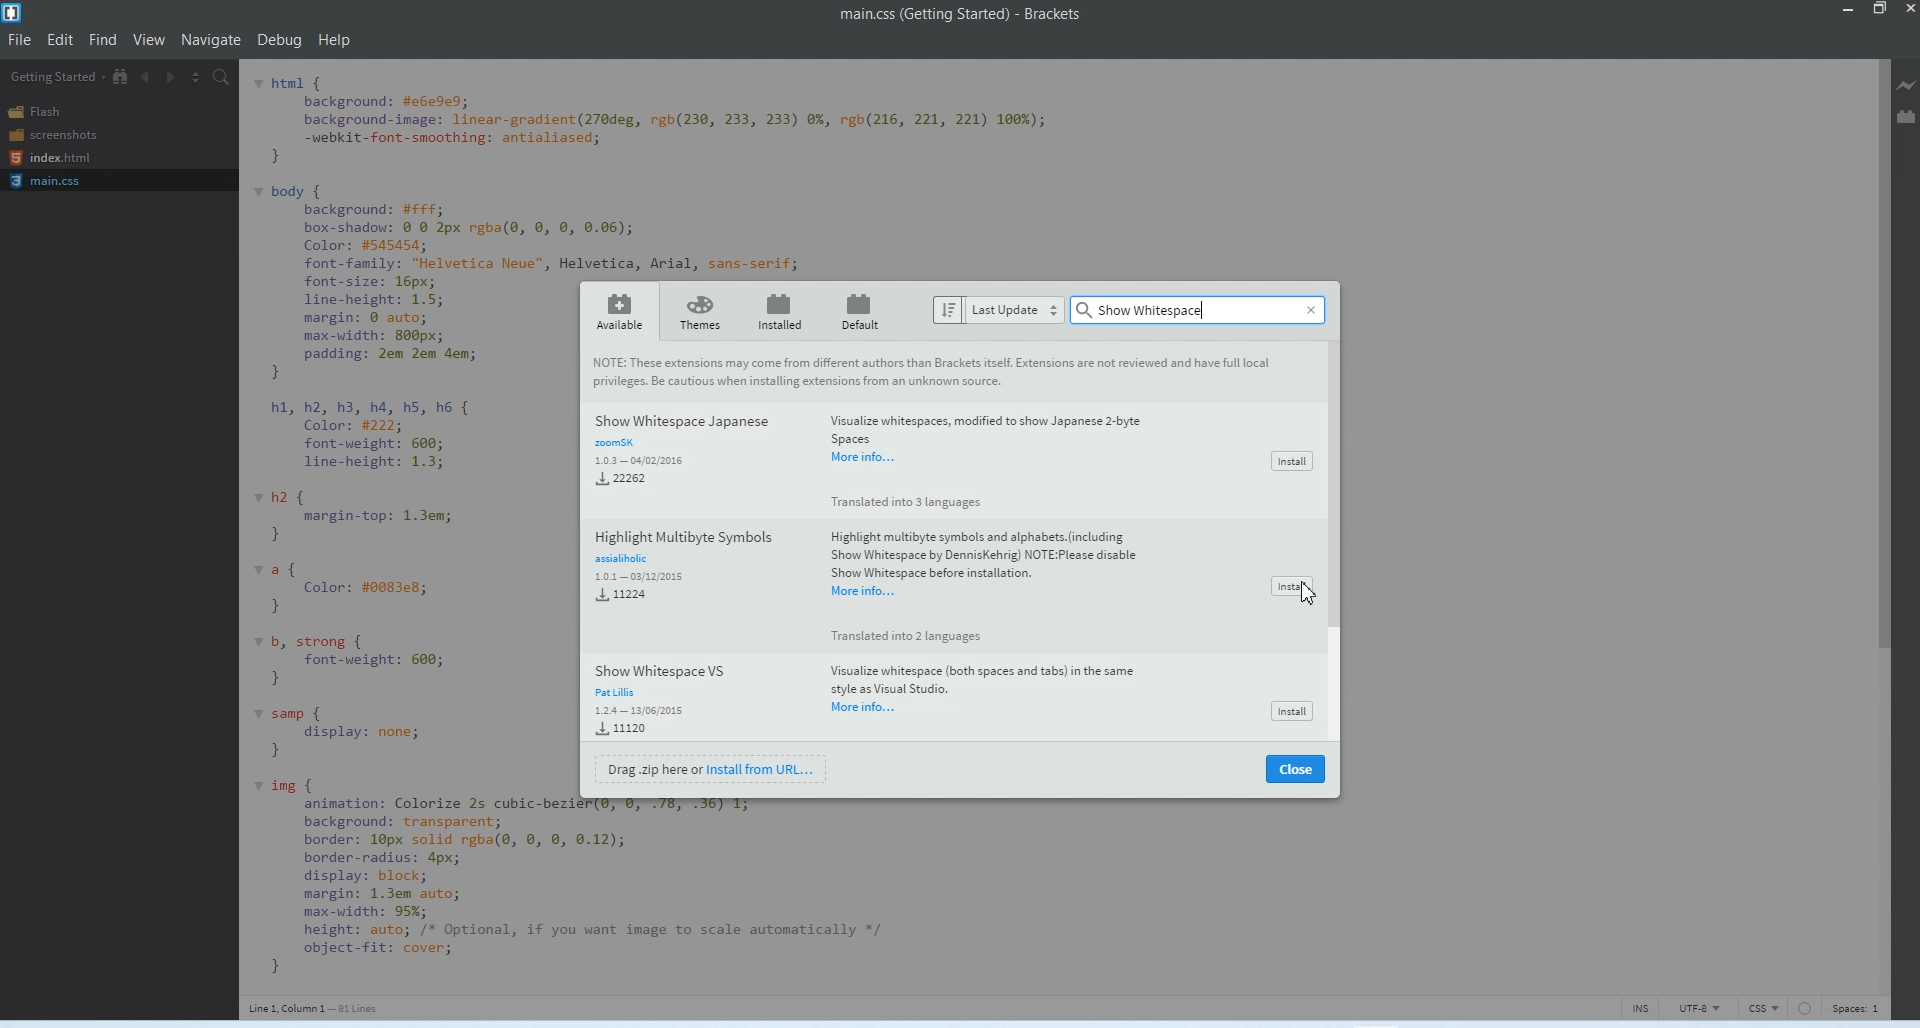 This screenshot has width=1920, height=1028. Describe the element at coordinates (879, 458) in the screenshot. I see `Show Whitespace Japanese` at that location.